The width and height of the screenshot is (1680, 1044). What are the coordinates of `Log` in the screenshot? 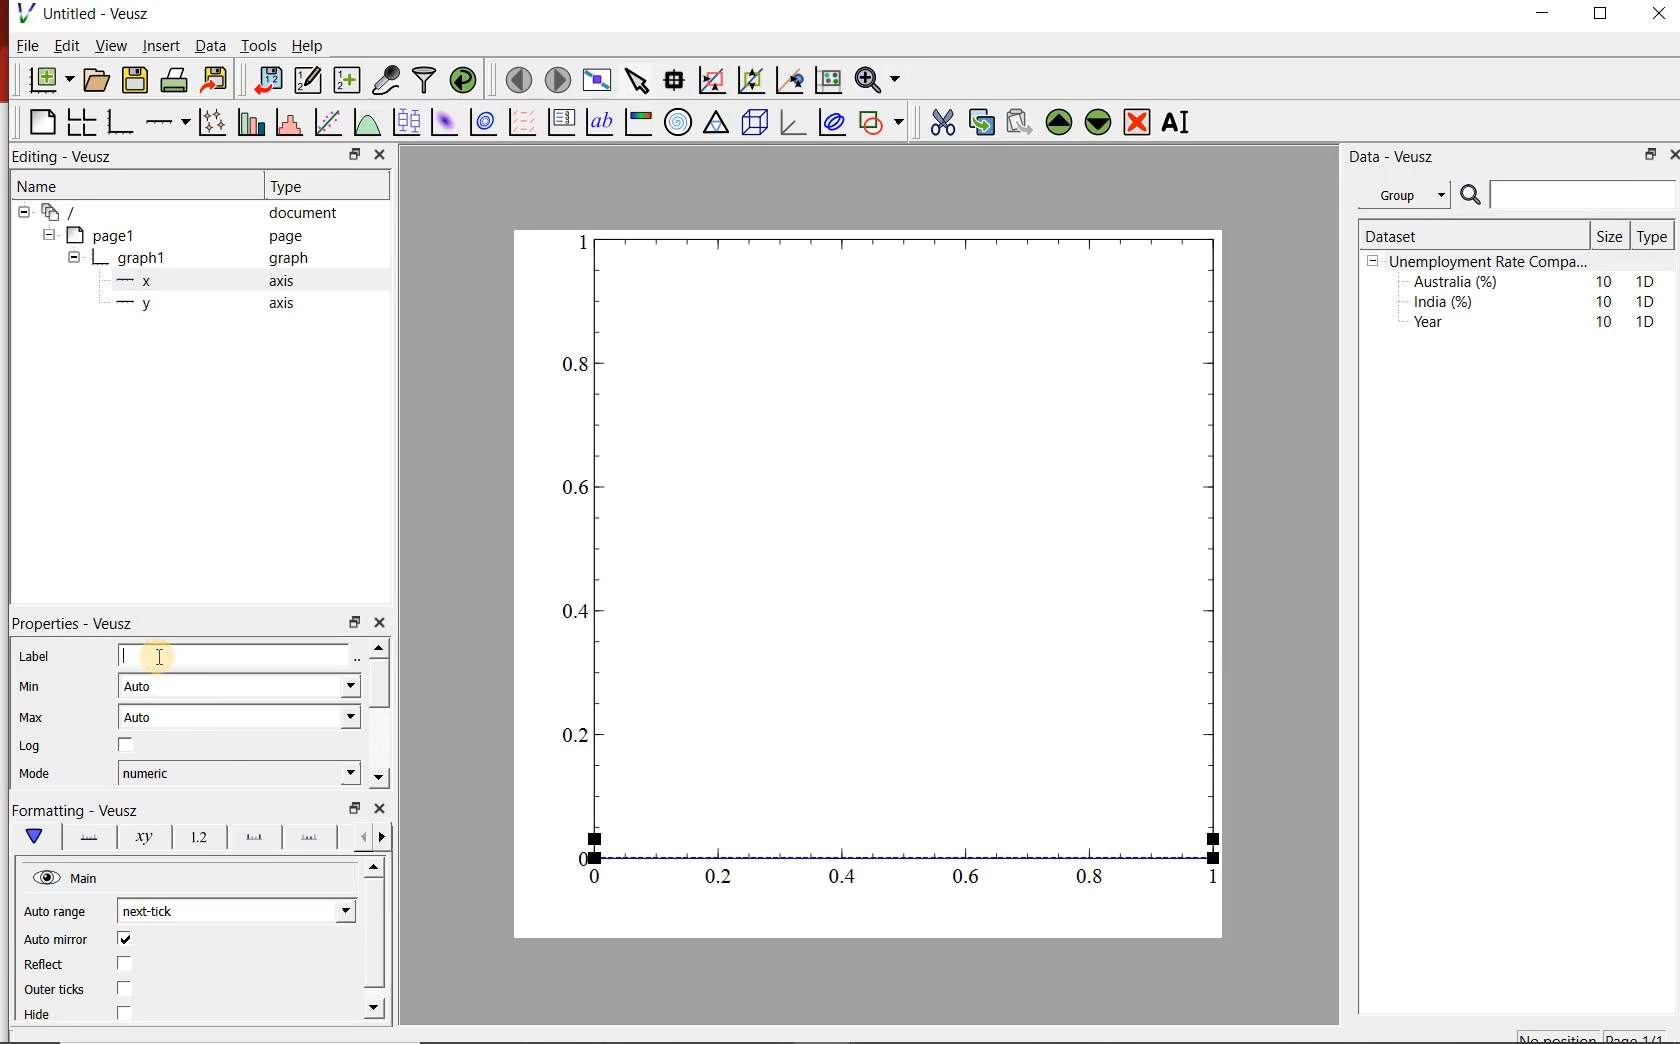 It's located at (37, 748).